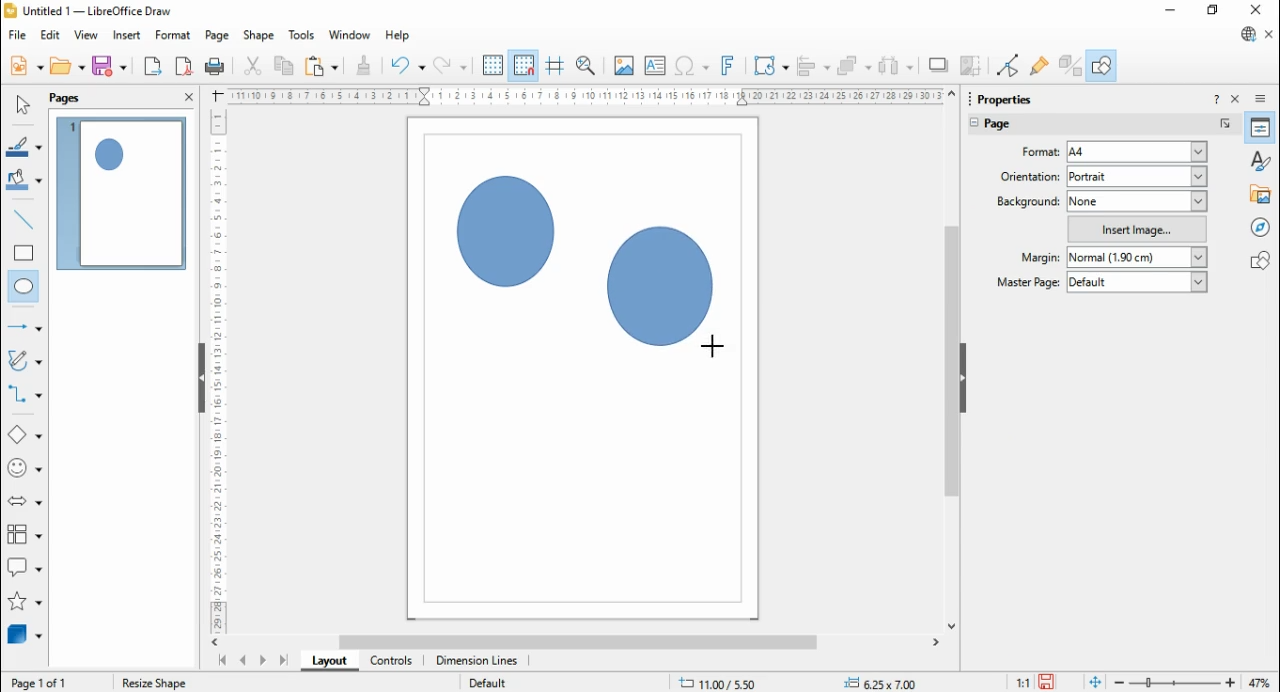  What do you see at coordinates (22, 104) in the screenshot?
I see `select` at bounding box center [22, 104].